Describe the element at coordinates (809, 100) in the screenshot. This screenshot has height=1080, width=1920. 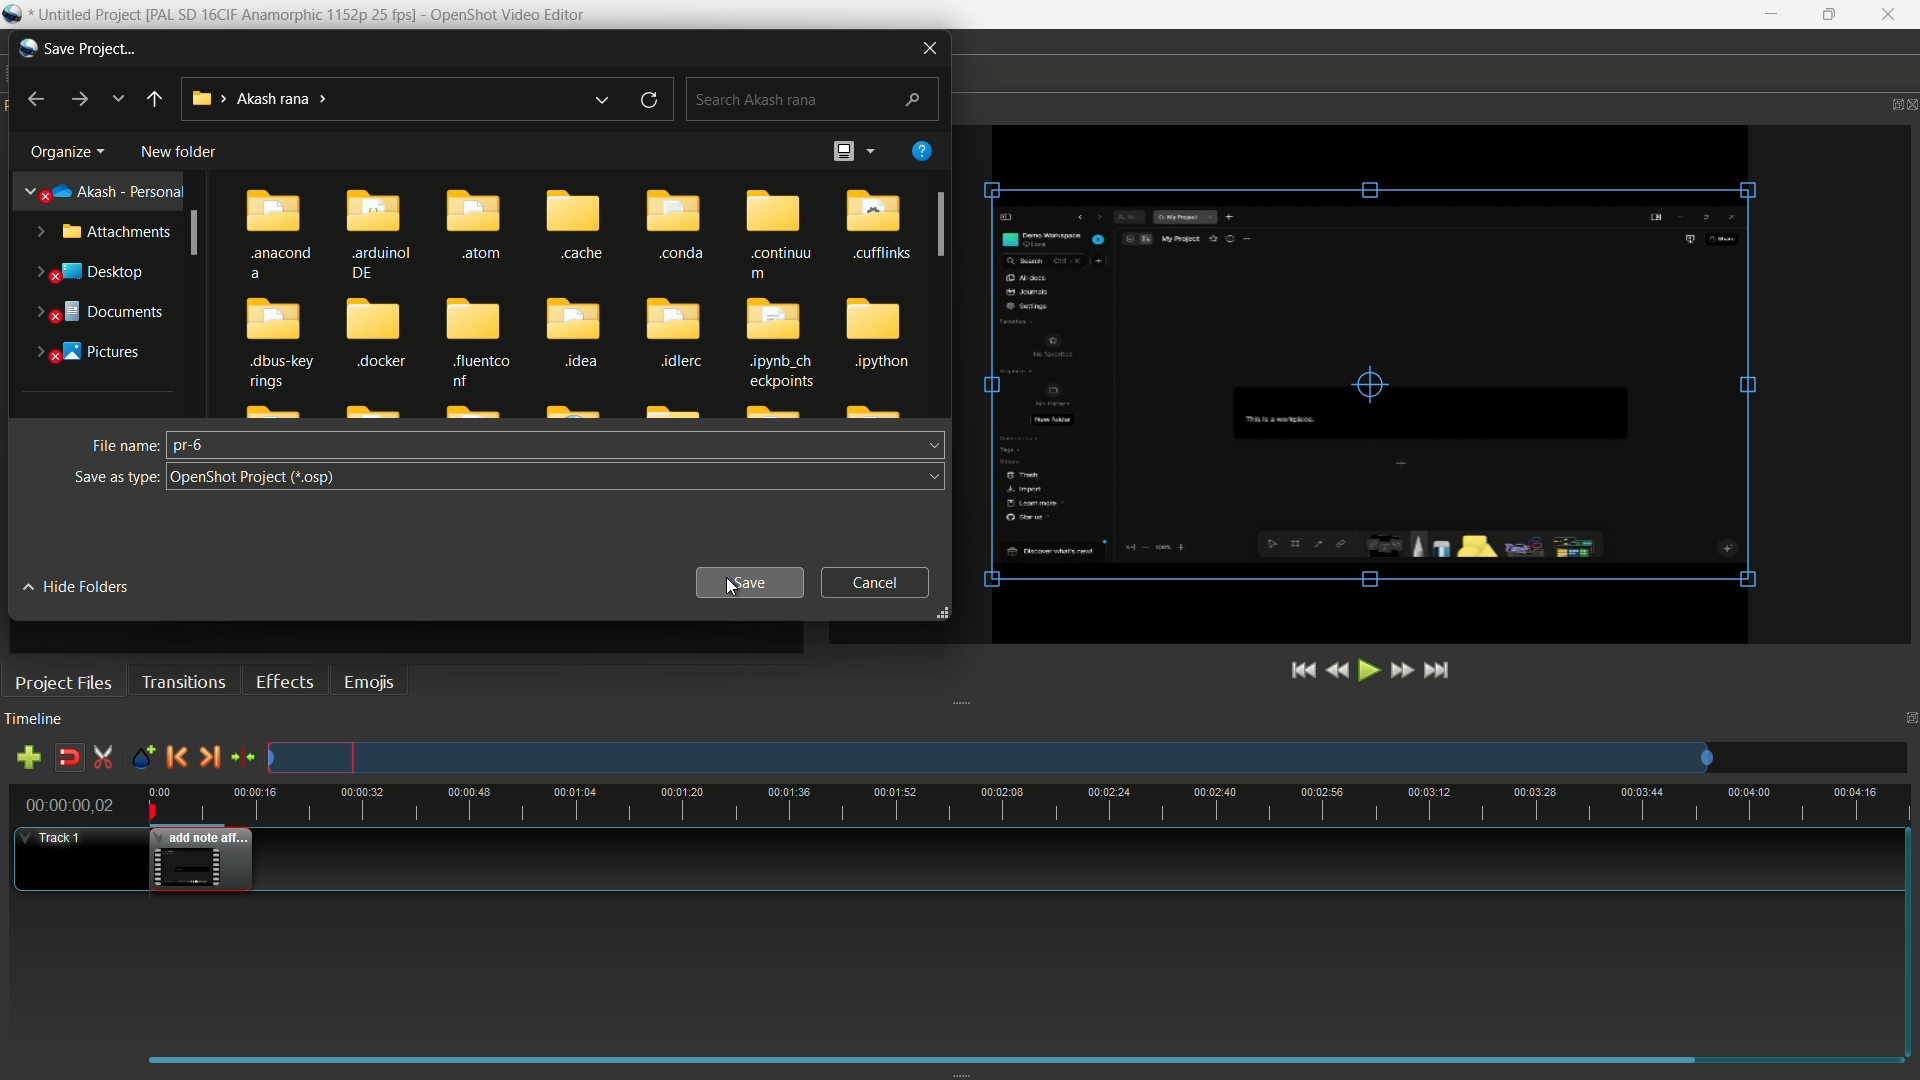
I see `search bar` at that location.